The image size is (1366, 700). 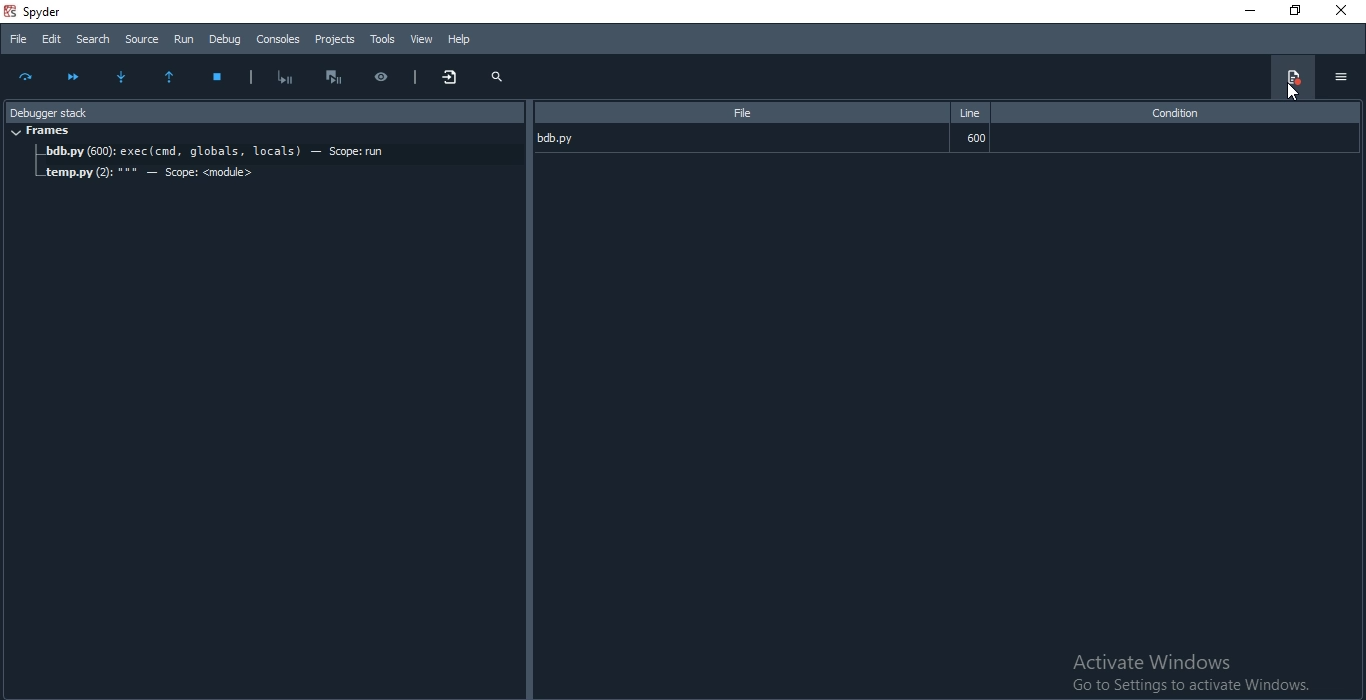 What do you see at coordinates (1344, 12) in the screenshot?
I see `close` at bounding box center [1344, 12].